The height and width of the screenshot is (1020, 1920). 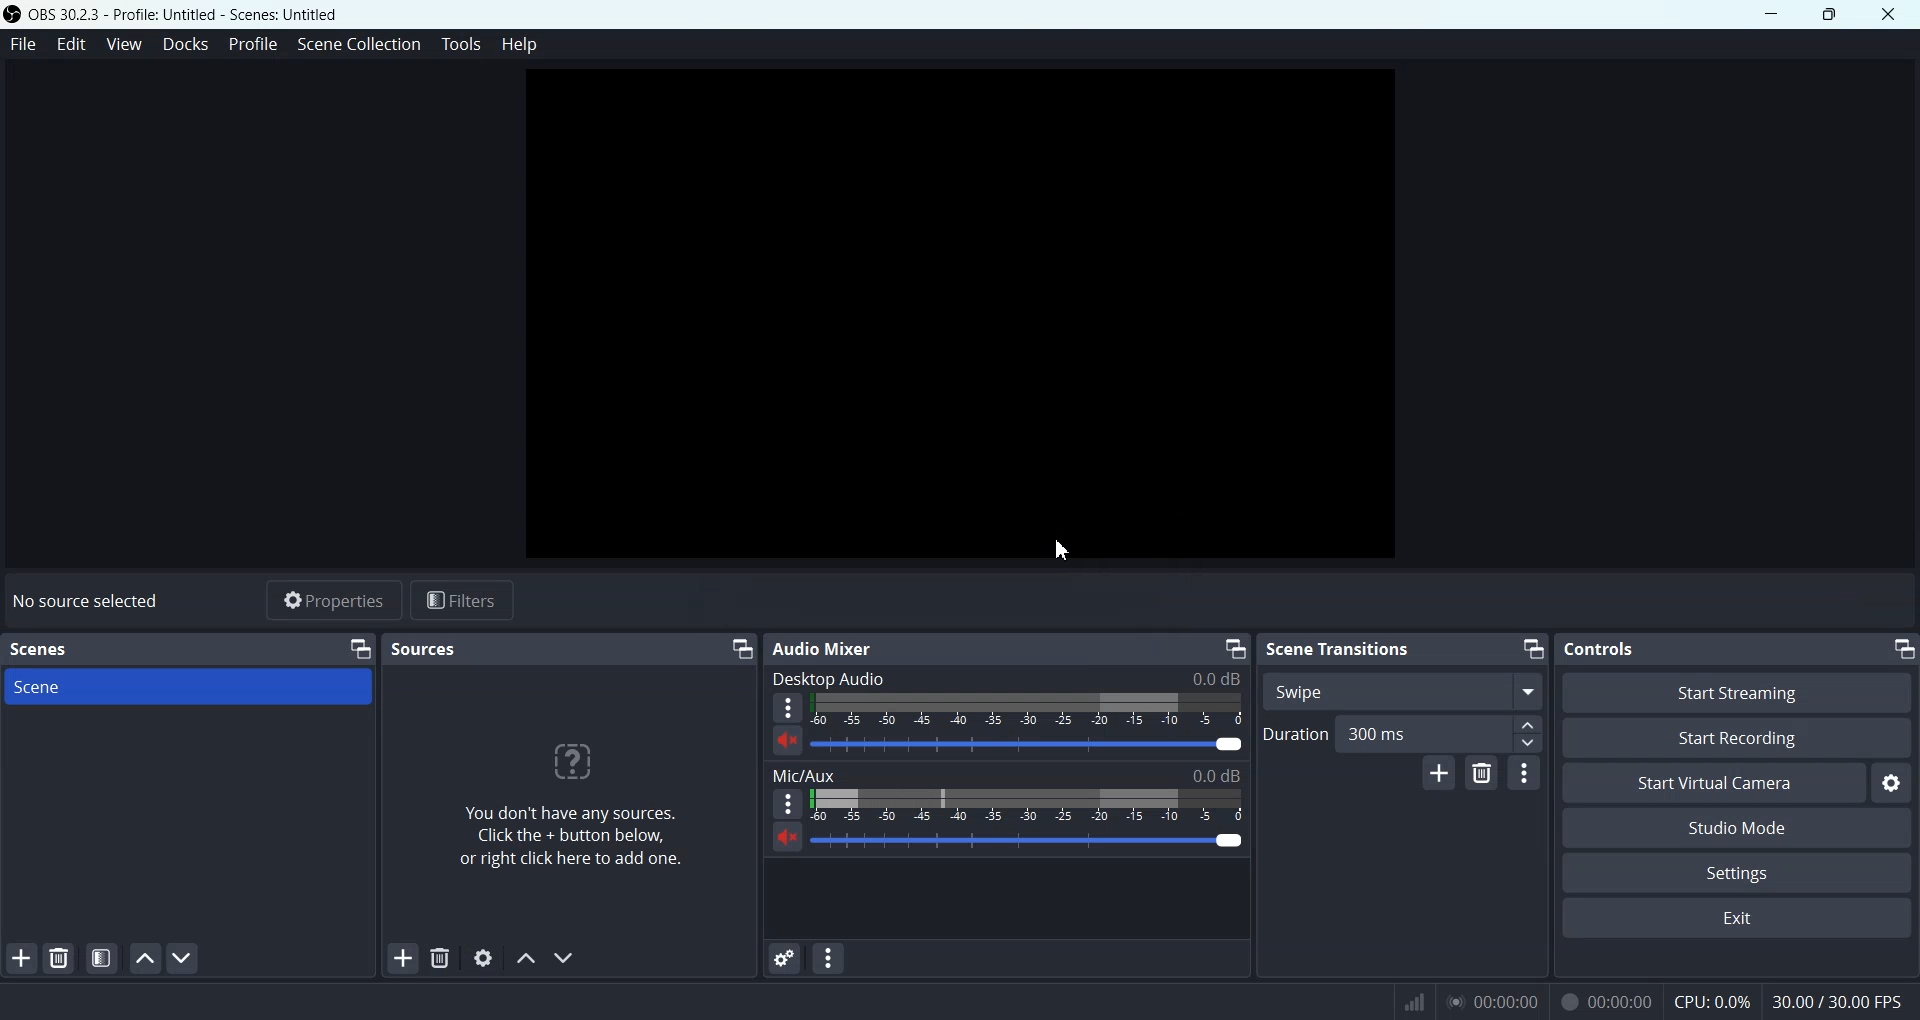 What do you see at coordinates (177, 13) in the screenshot?
I see `OBS 30.2.3 - Profile: Untitled - Scenes: Untitled` at bounding box center [177, 13].